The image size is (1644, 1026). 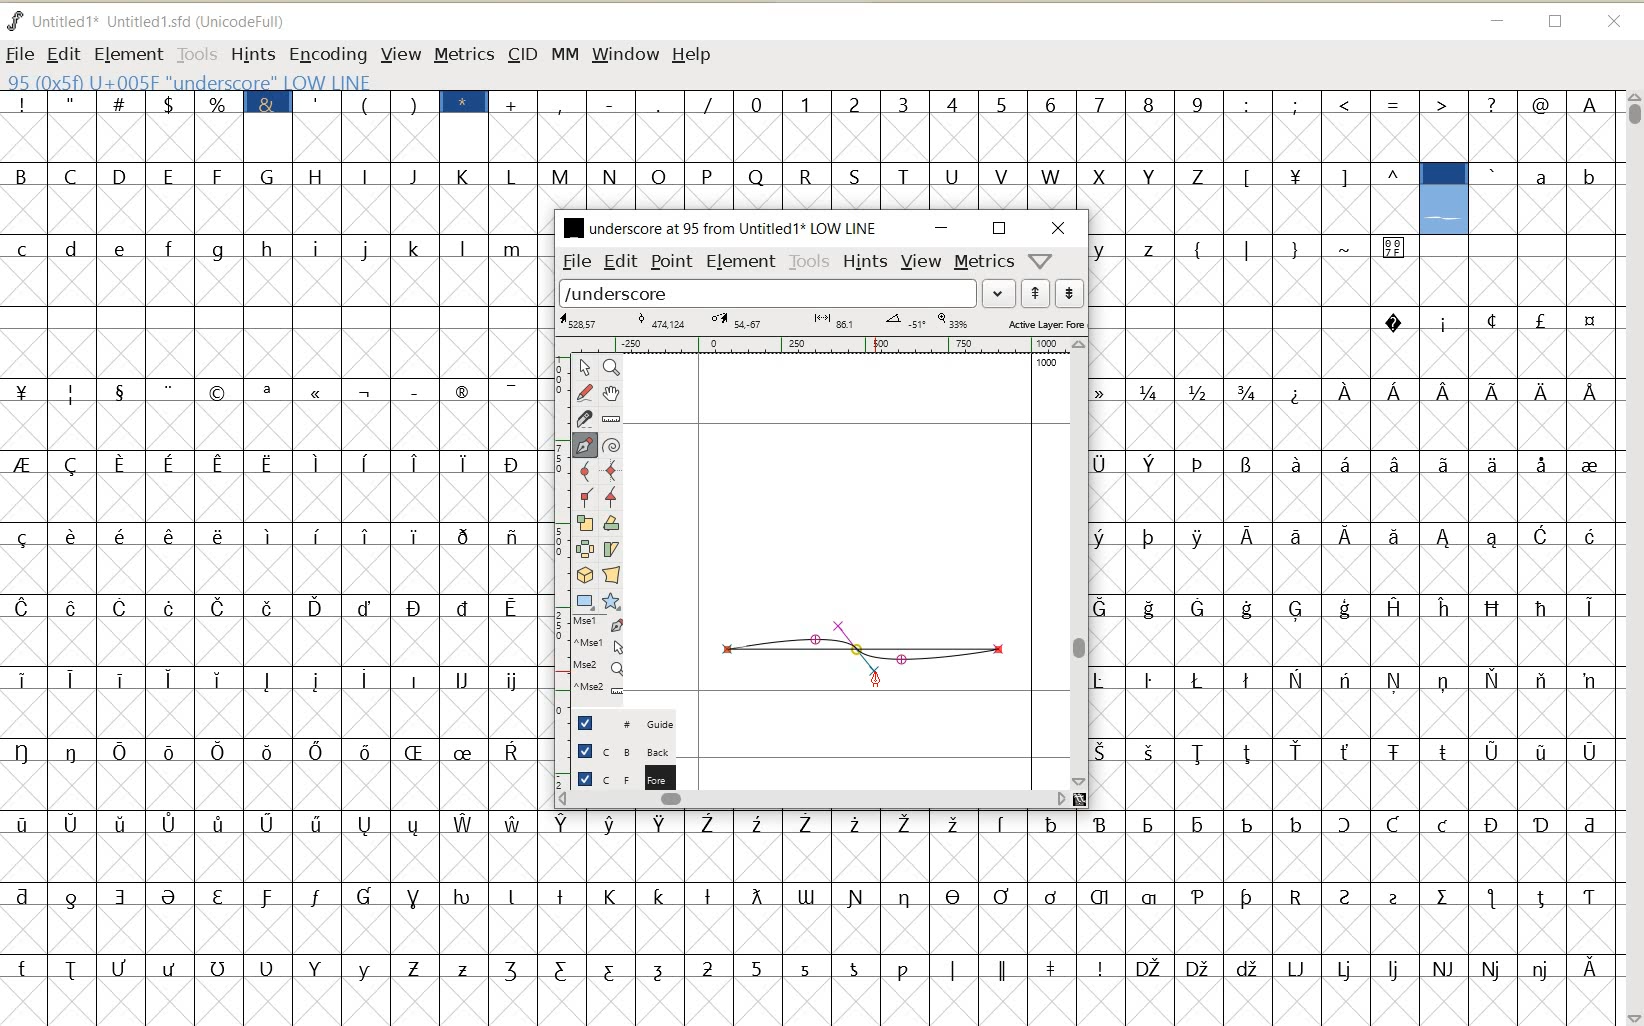 I want to click on polygon or star, so click(x=610, y=601).